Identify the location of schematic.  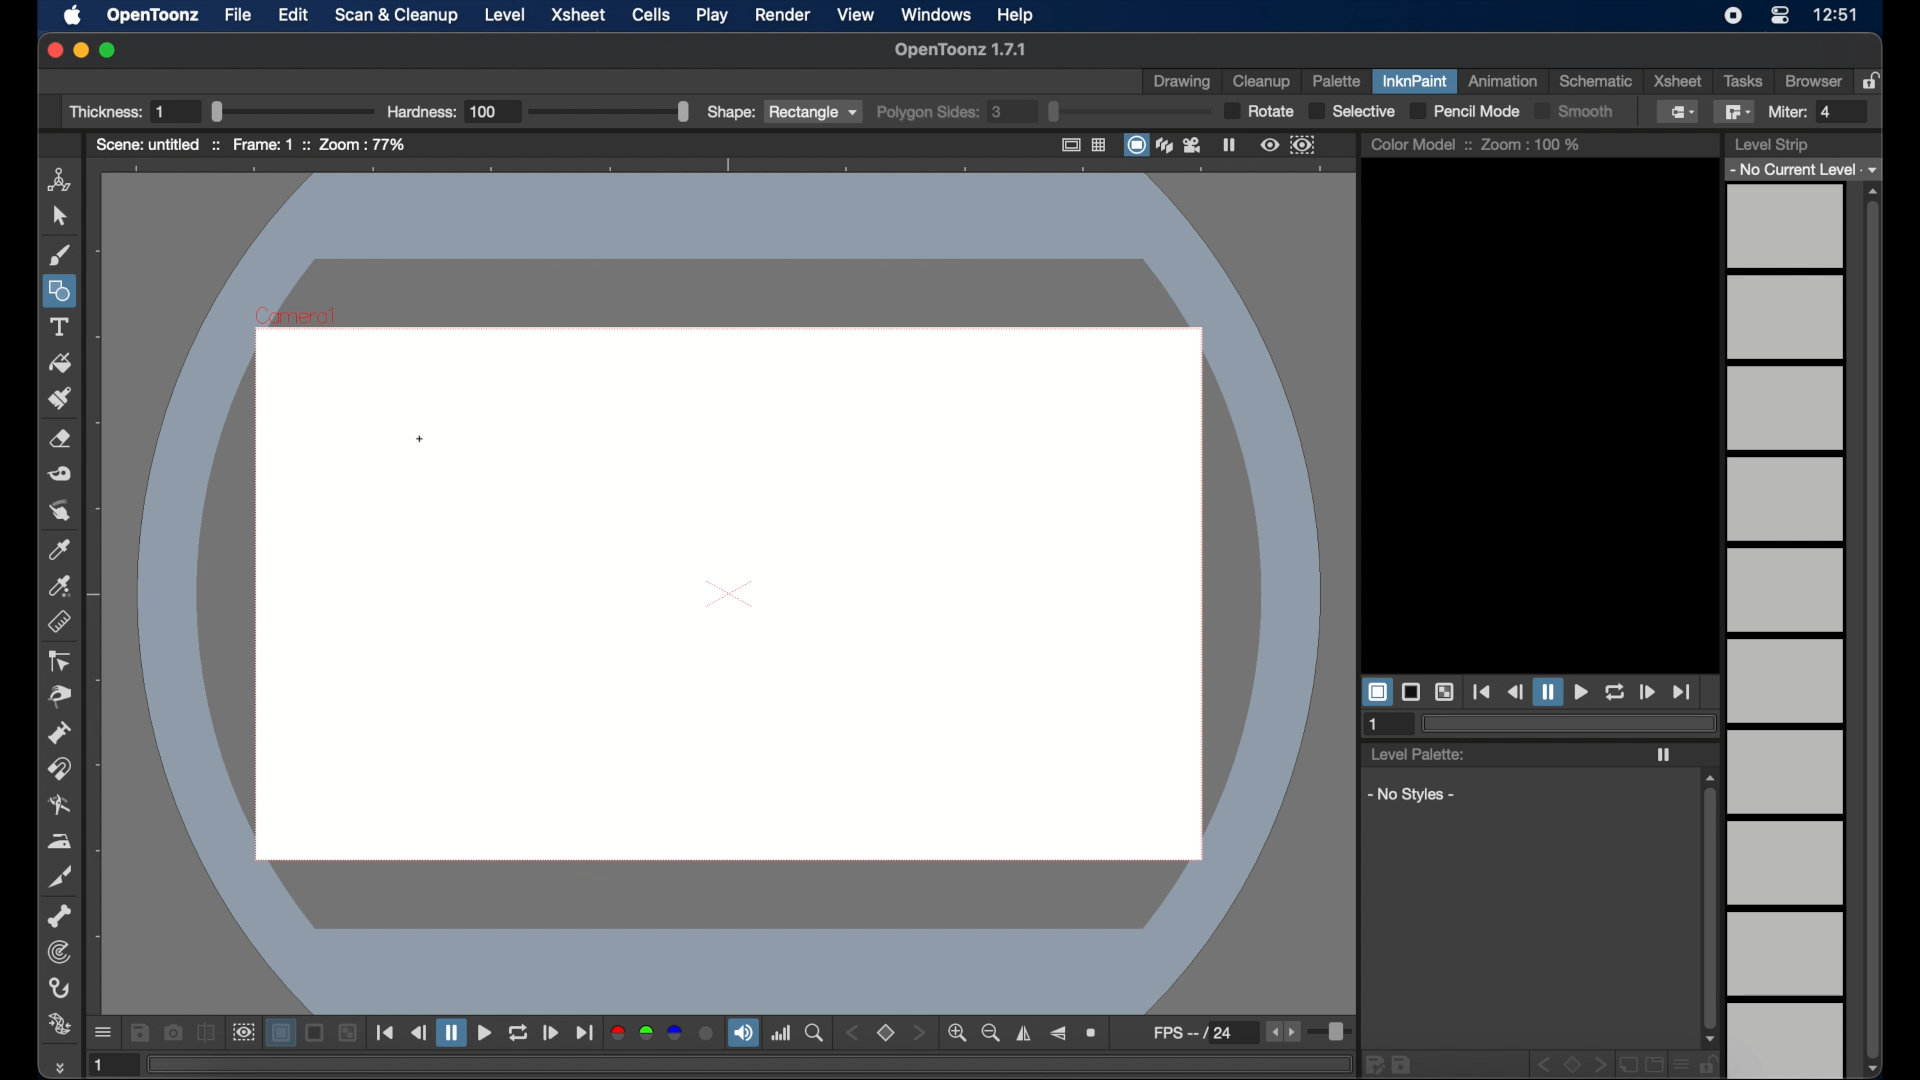
(1595, 82).